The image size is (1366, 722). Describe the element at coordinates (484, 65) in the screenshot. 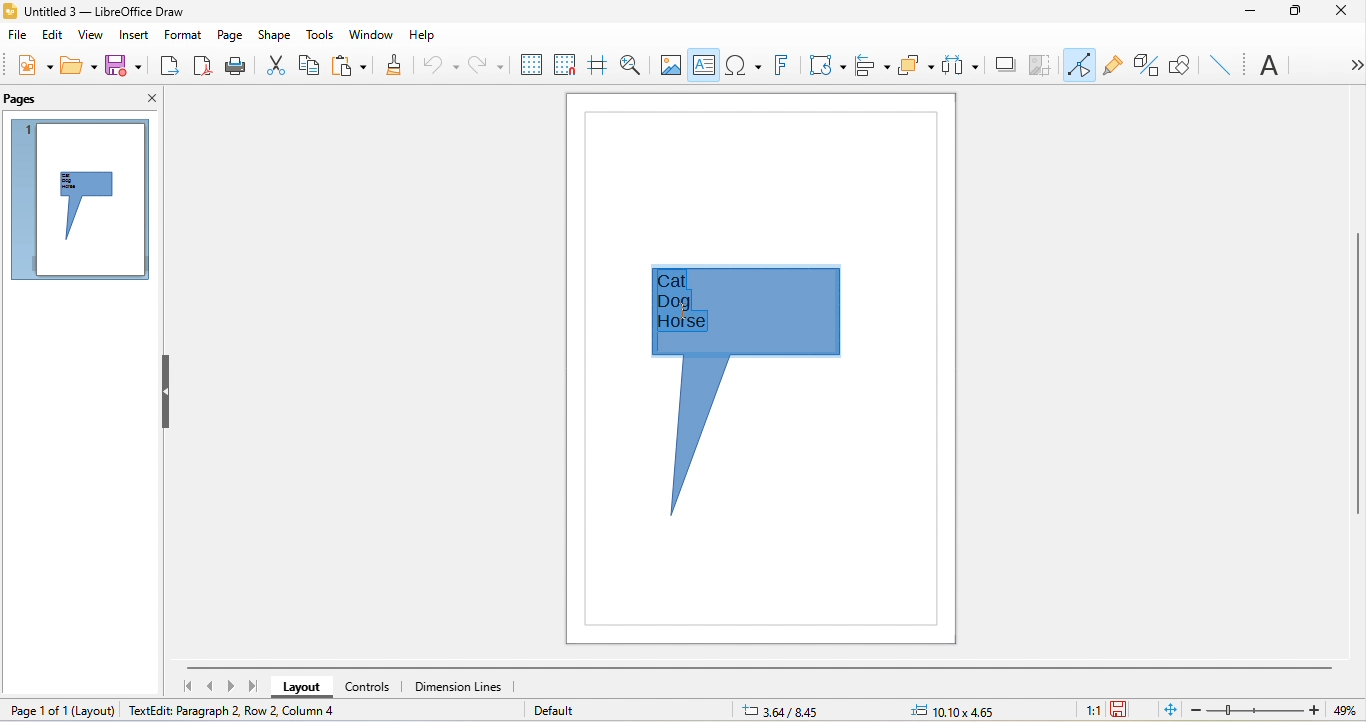

I see `redo` at that location.